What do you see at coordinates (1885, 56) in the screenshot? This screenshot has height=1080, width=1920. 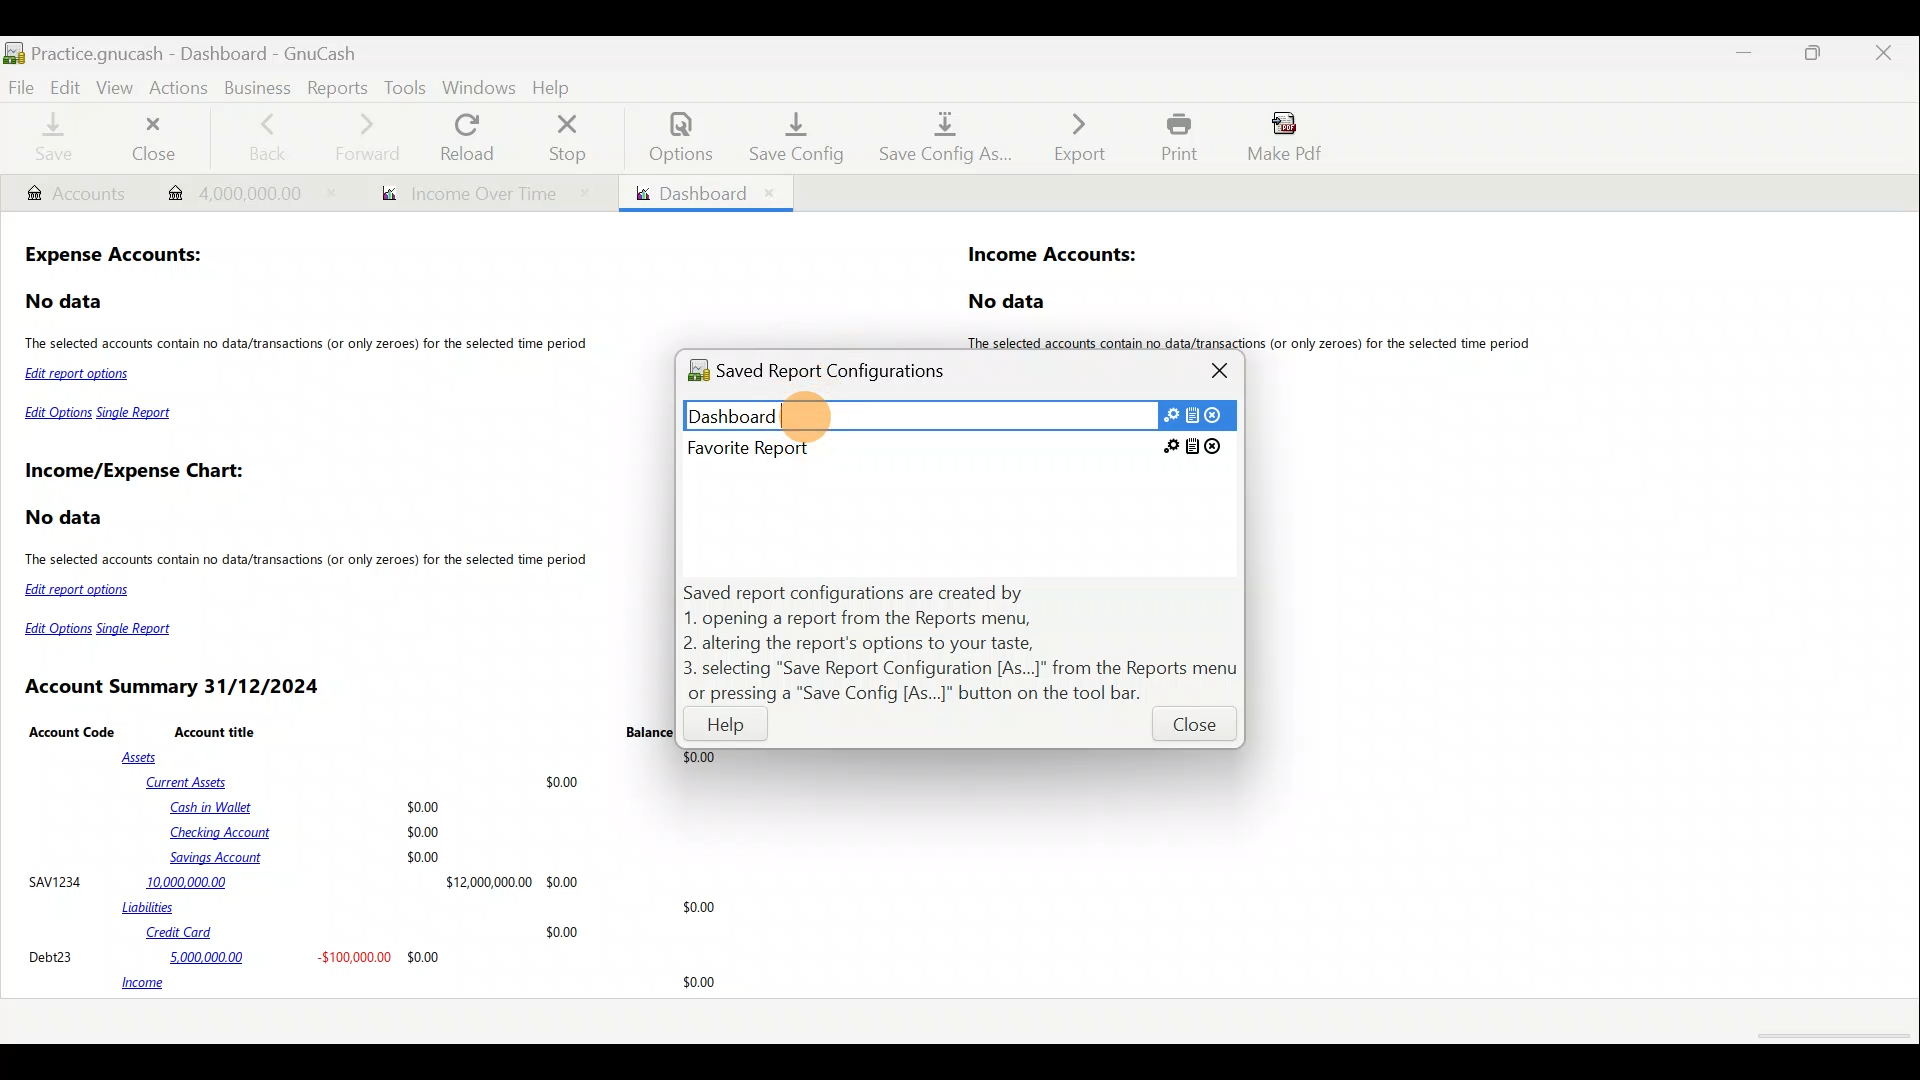 I see `Close` at bounding box center [1885, 56].